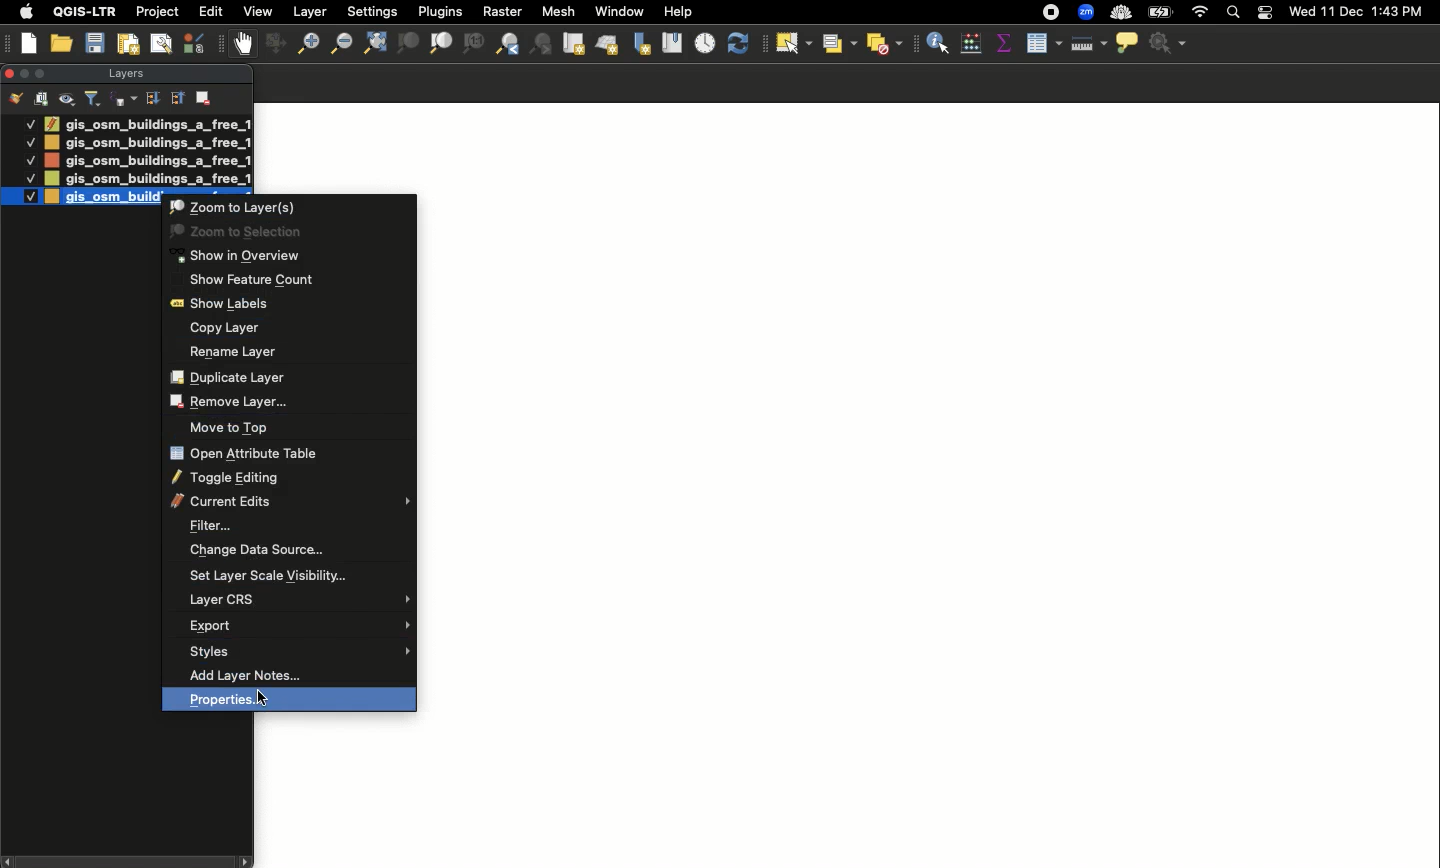 The image size is (1440, 868). I want to click on Show labels, so click(288, 305).